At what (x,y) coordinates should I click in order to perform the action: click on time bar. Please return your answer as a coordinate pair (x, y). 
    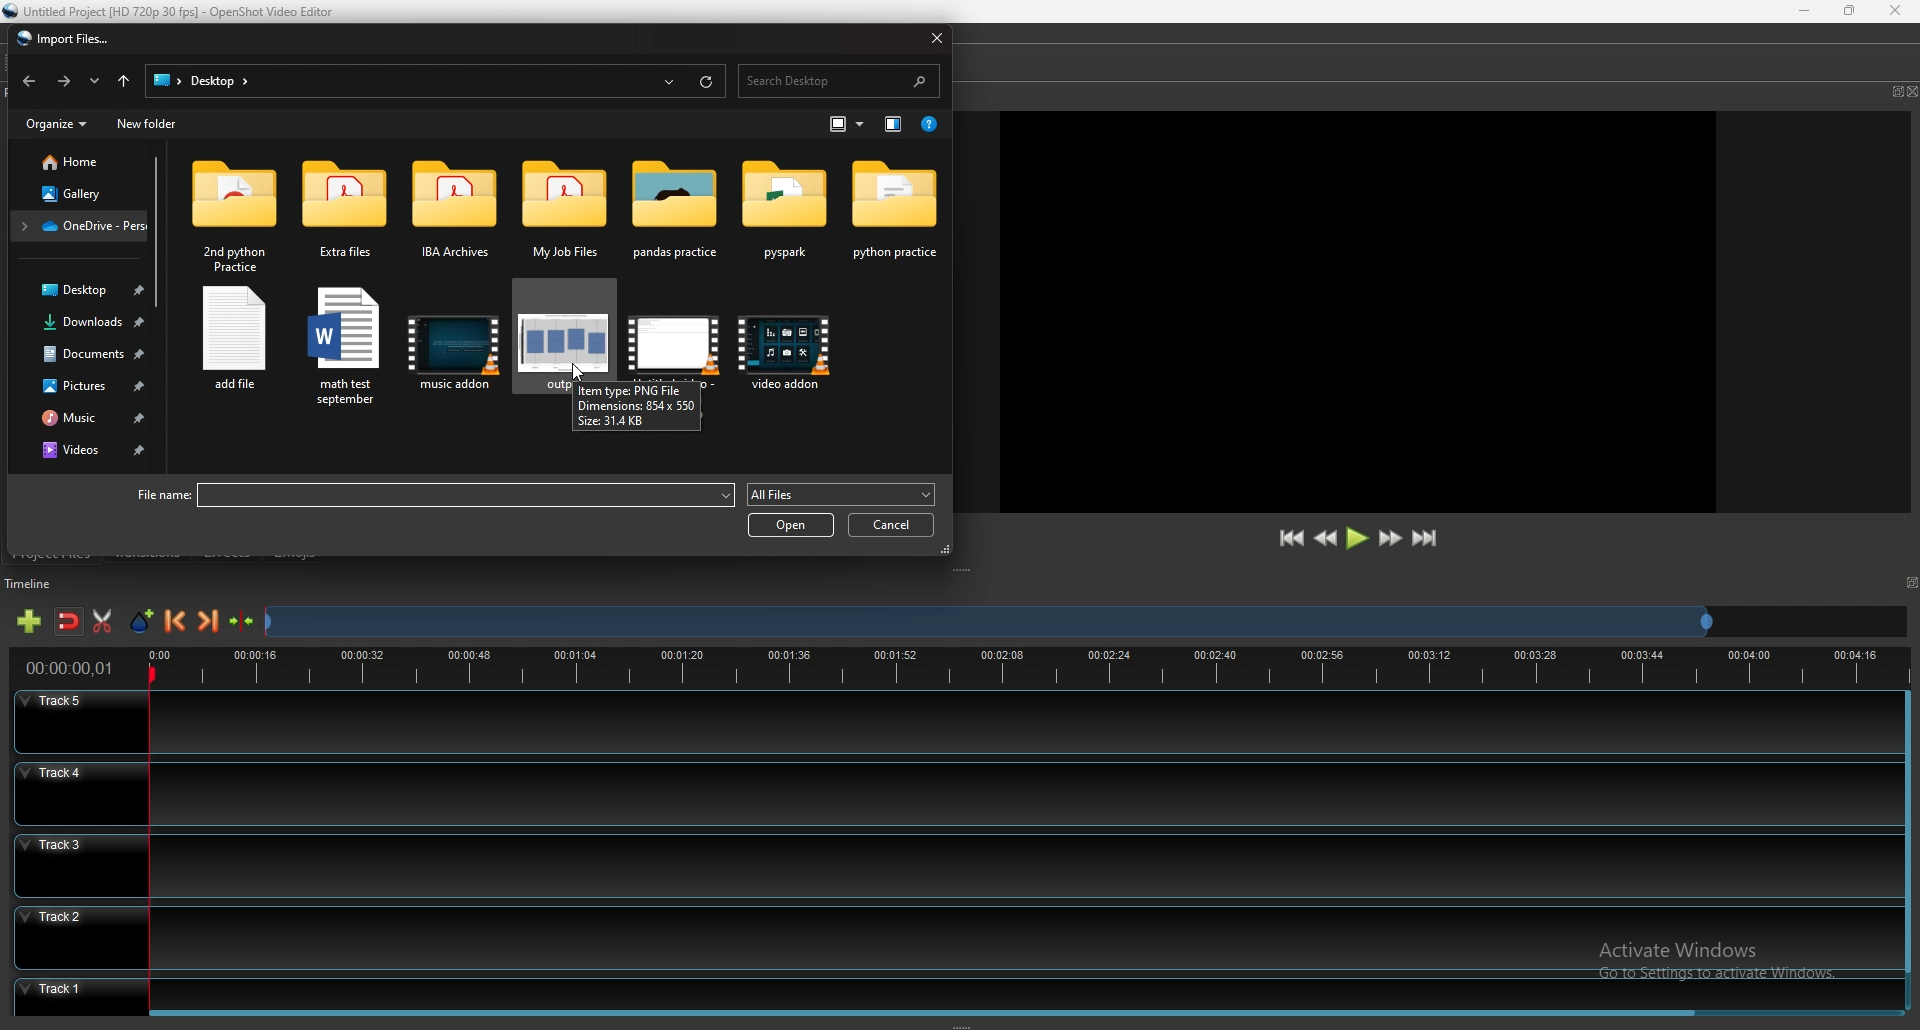
    Looking at the image, I should click on (1029, 667).